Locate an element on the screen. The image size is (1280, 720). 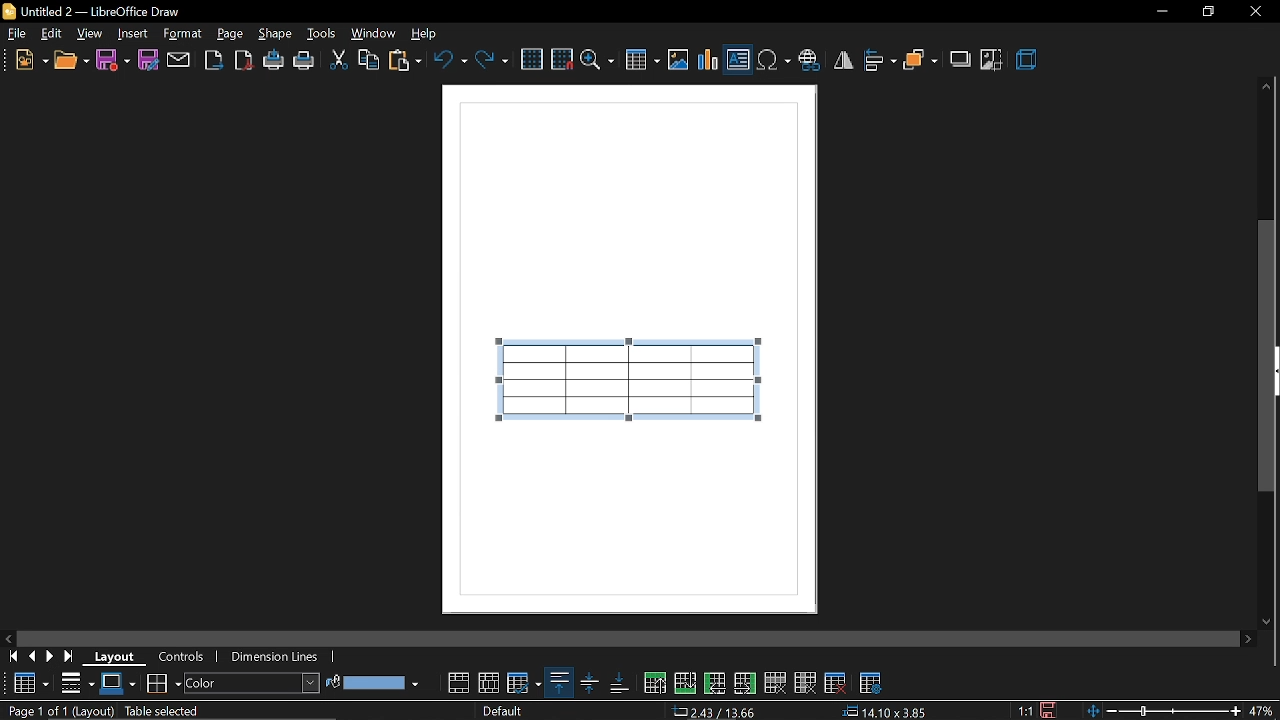
edit is located at coordinates (50, 32).